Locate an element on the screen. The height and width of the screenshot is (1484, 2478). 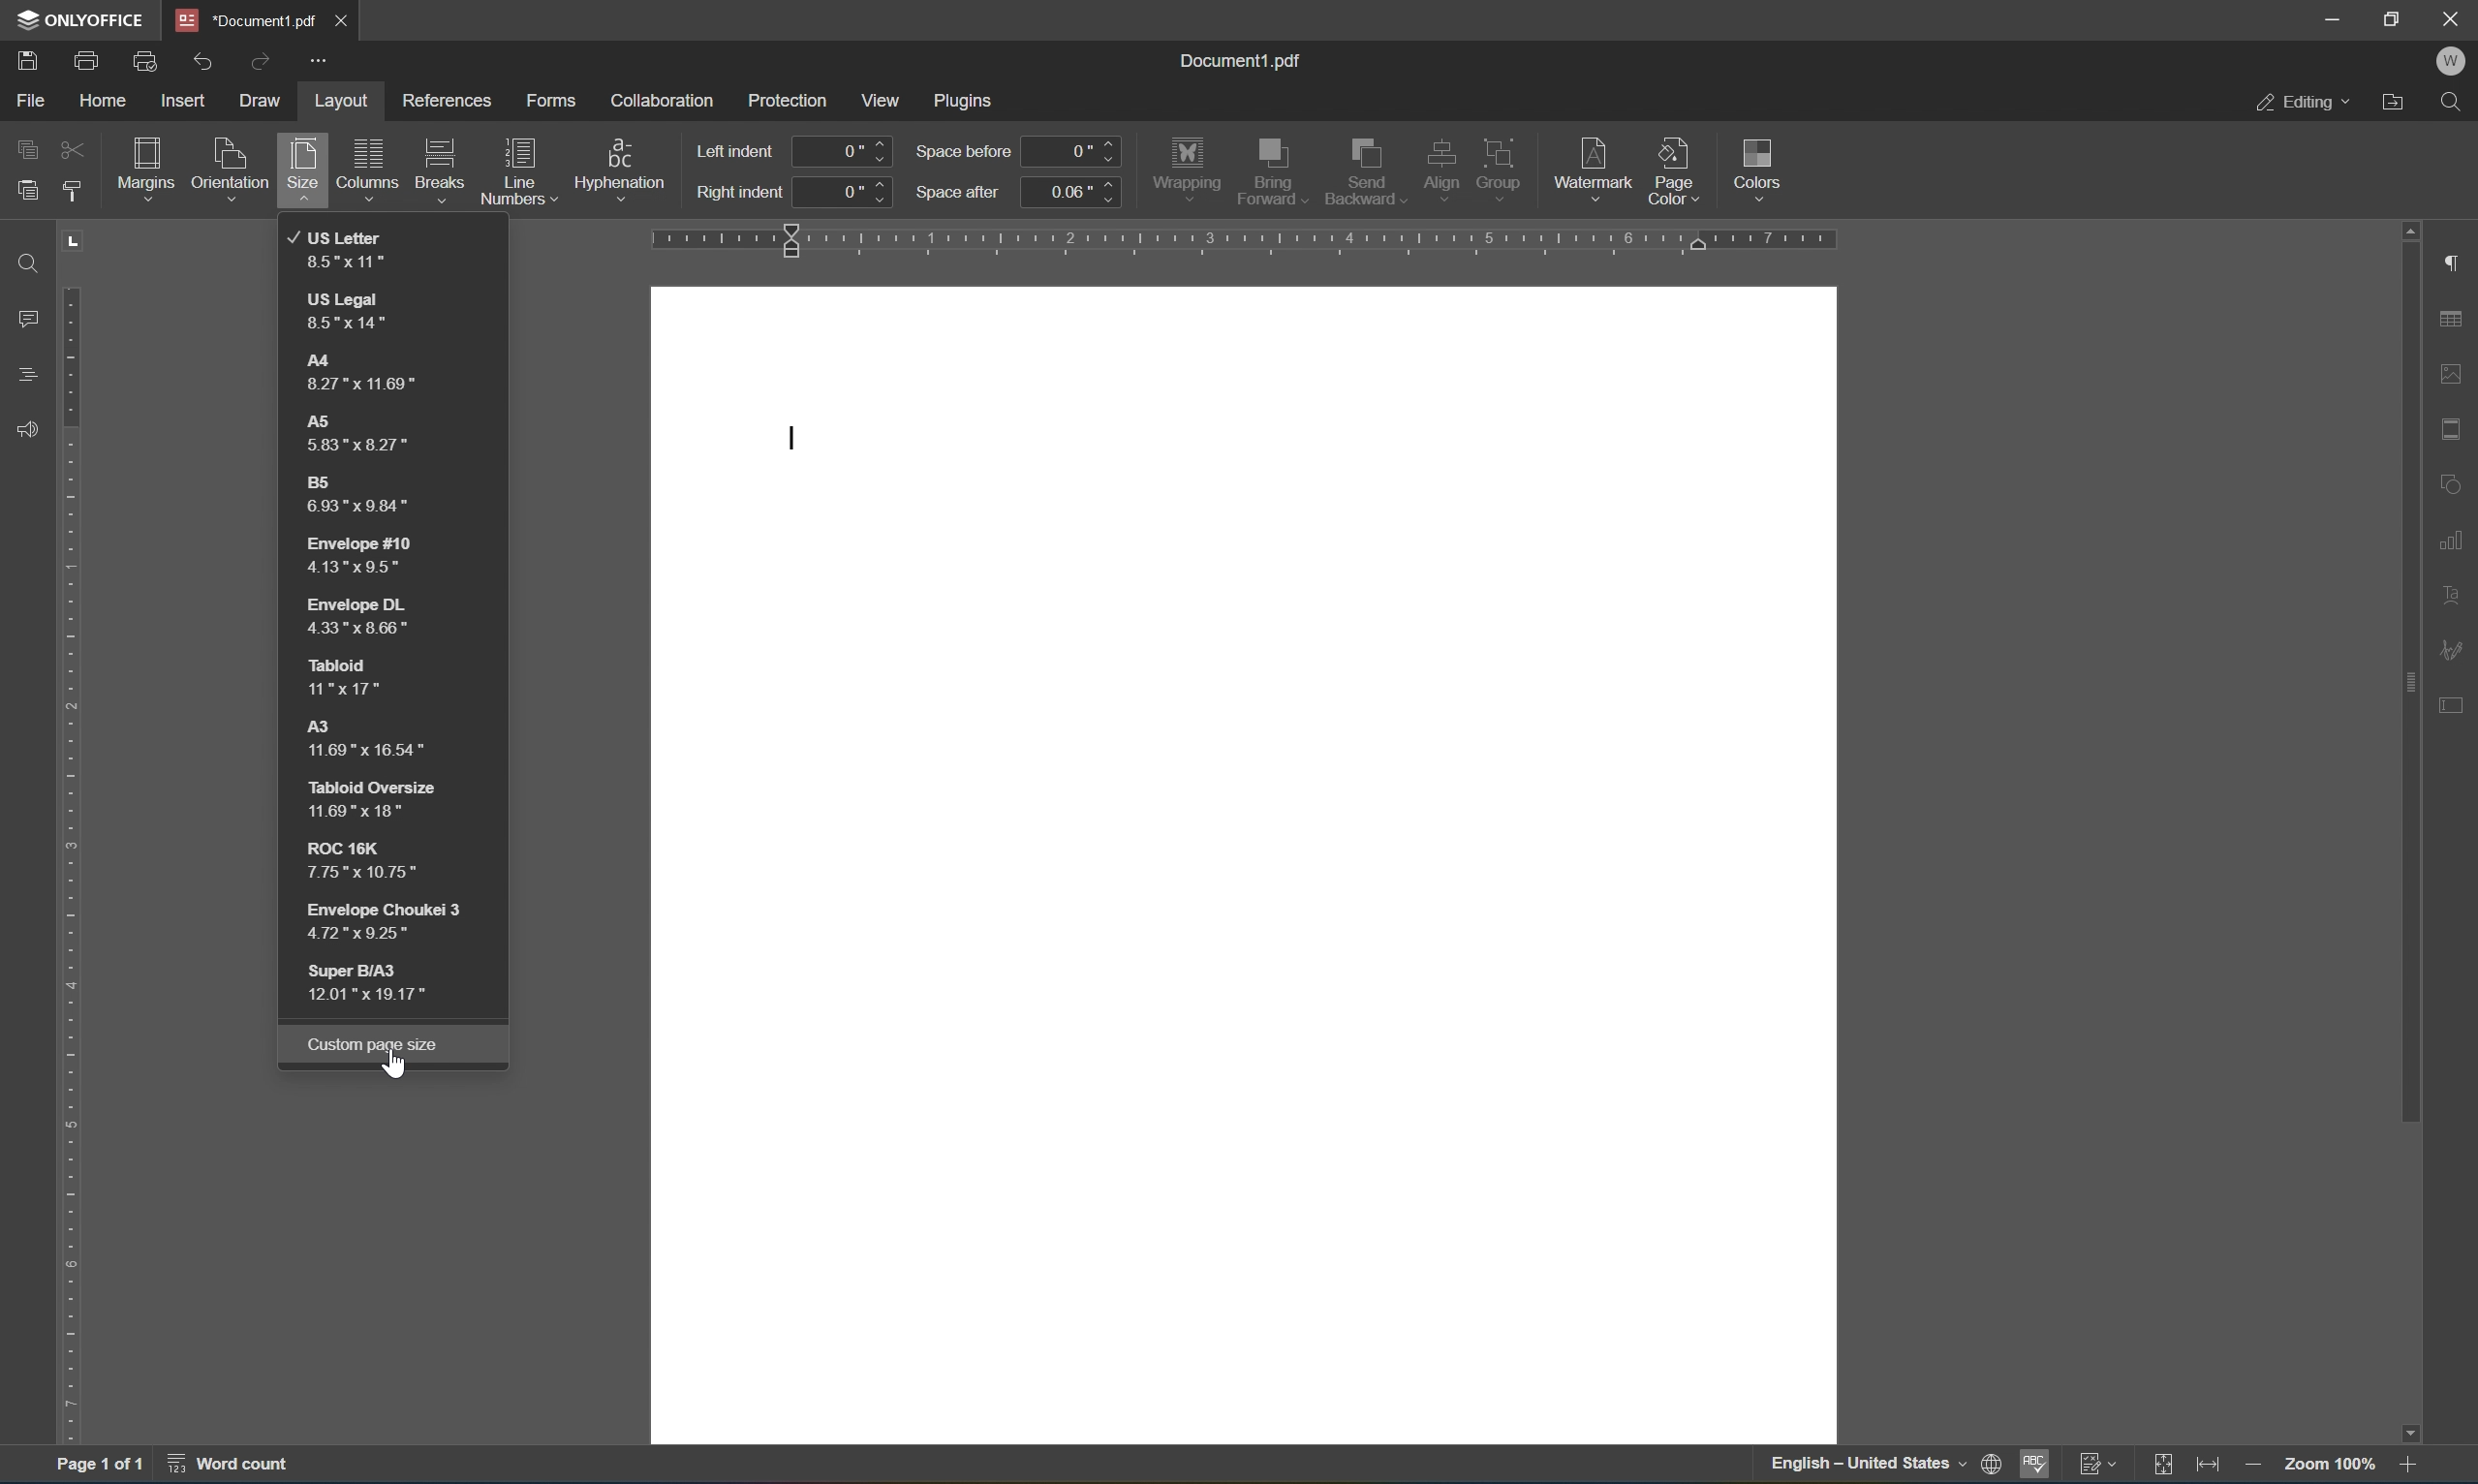
field is located at coordinates (73, 151).